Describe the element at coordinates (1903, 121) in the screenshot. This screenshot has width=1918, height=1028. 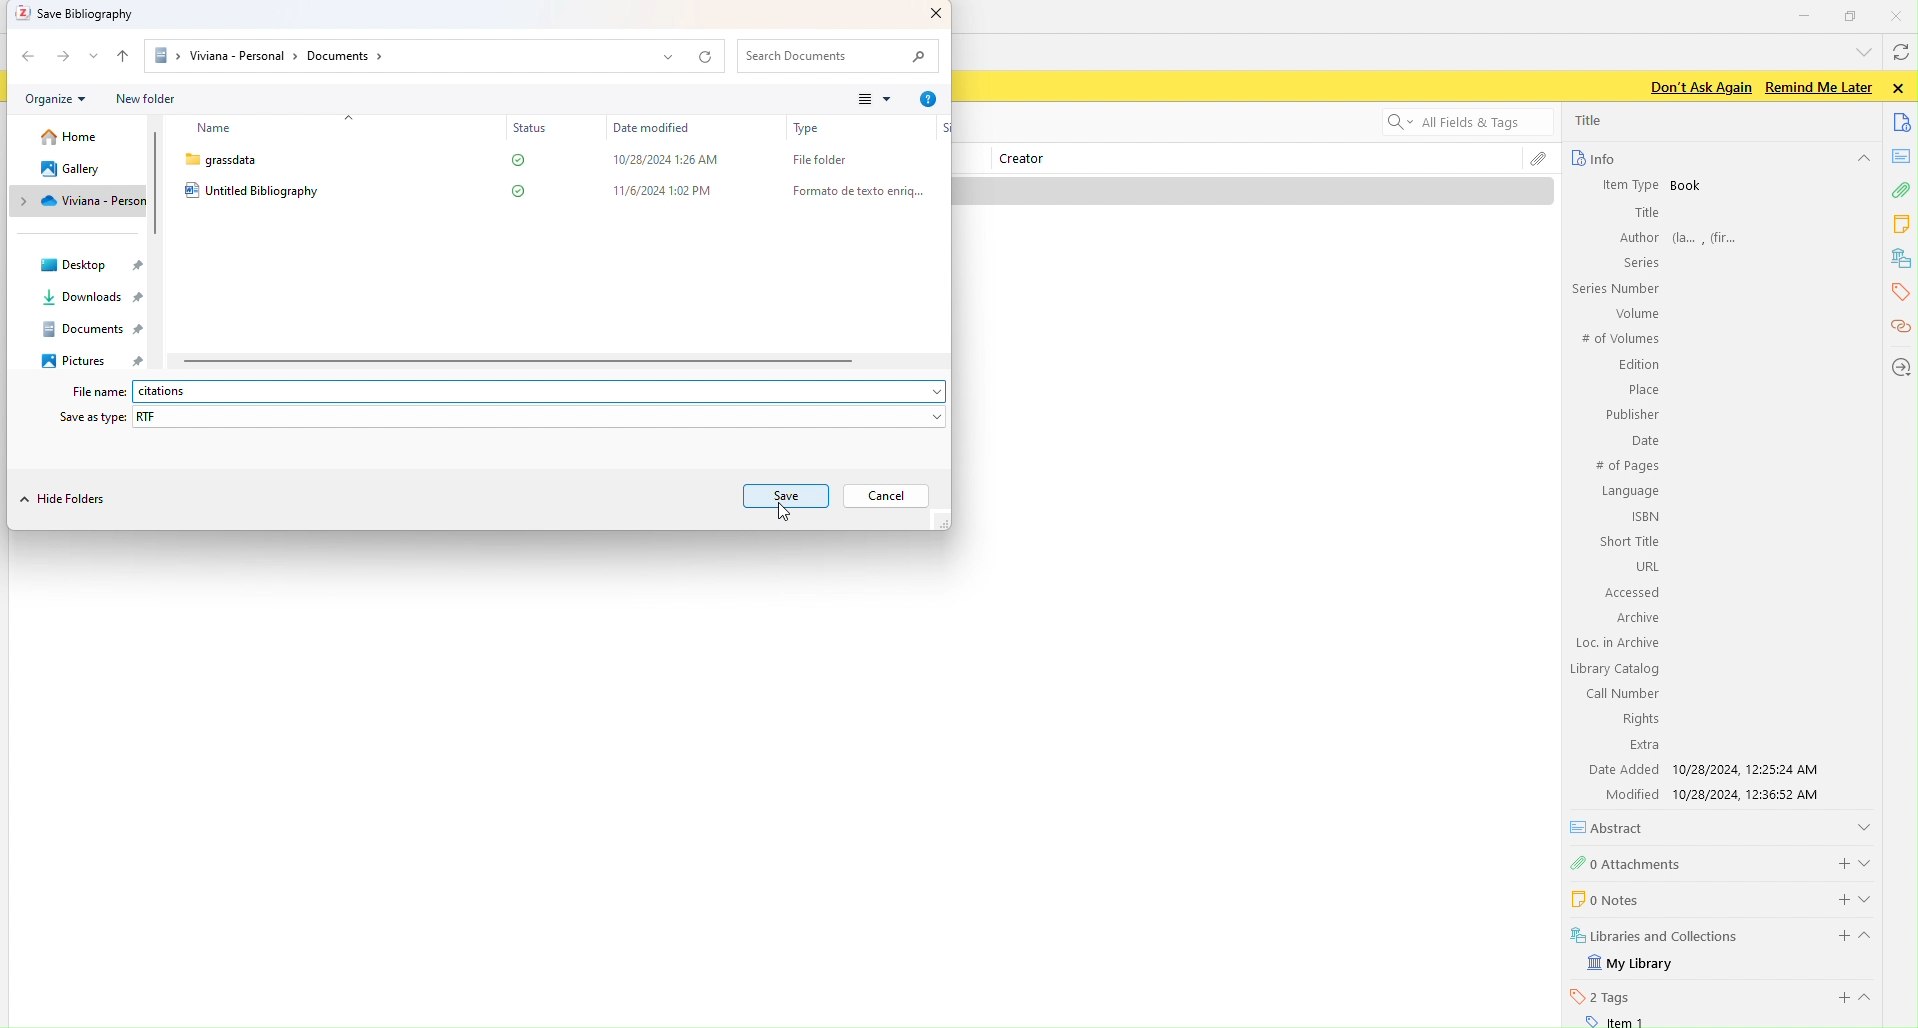
I see `documents` at that location.